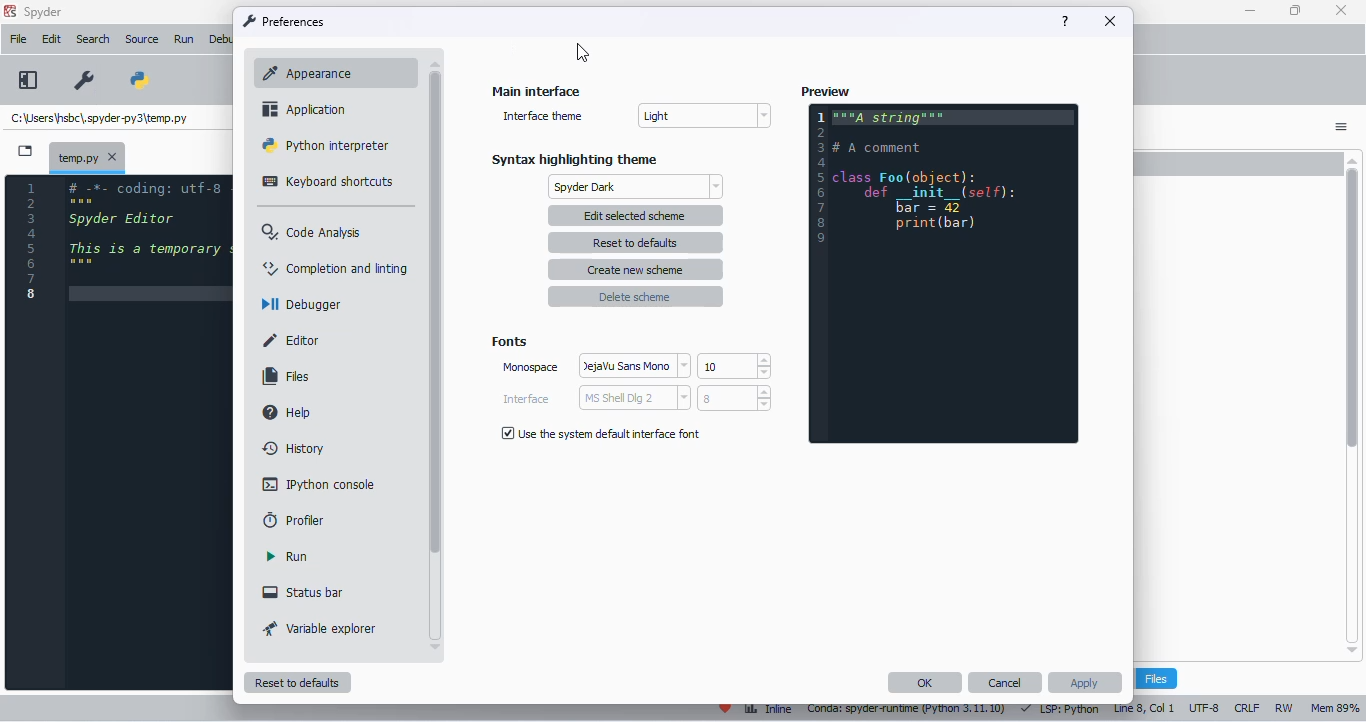  What do you see at coordinates (943, 275) in the screenshot?
I see `preview box` at bounding box center [943, 275].